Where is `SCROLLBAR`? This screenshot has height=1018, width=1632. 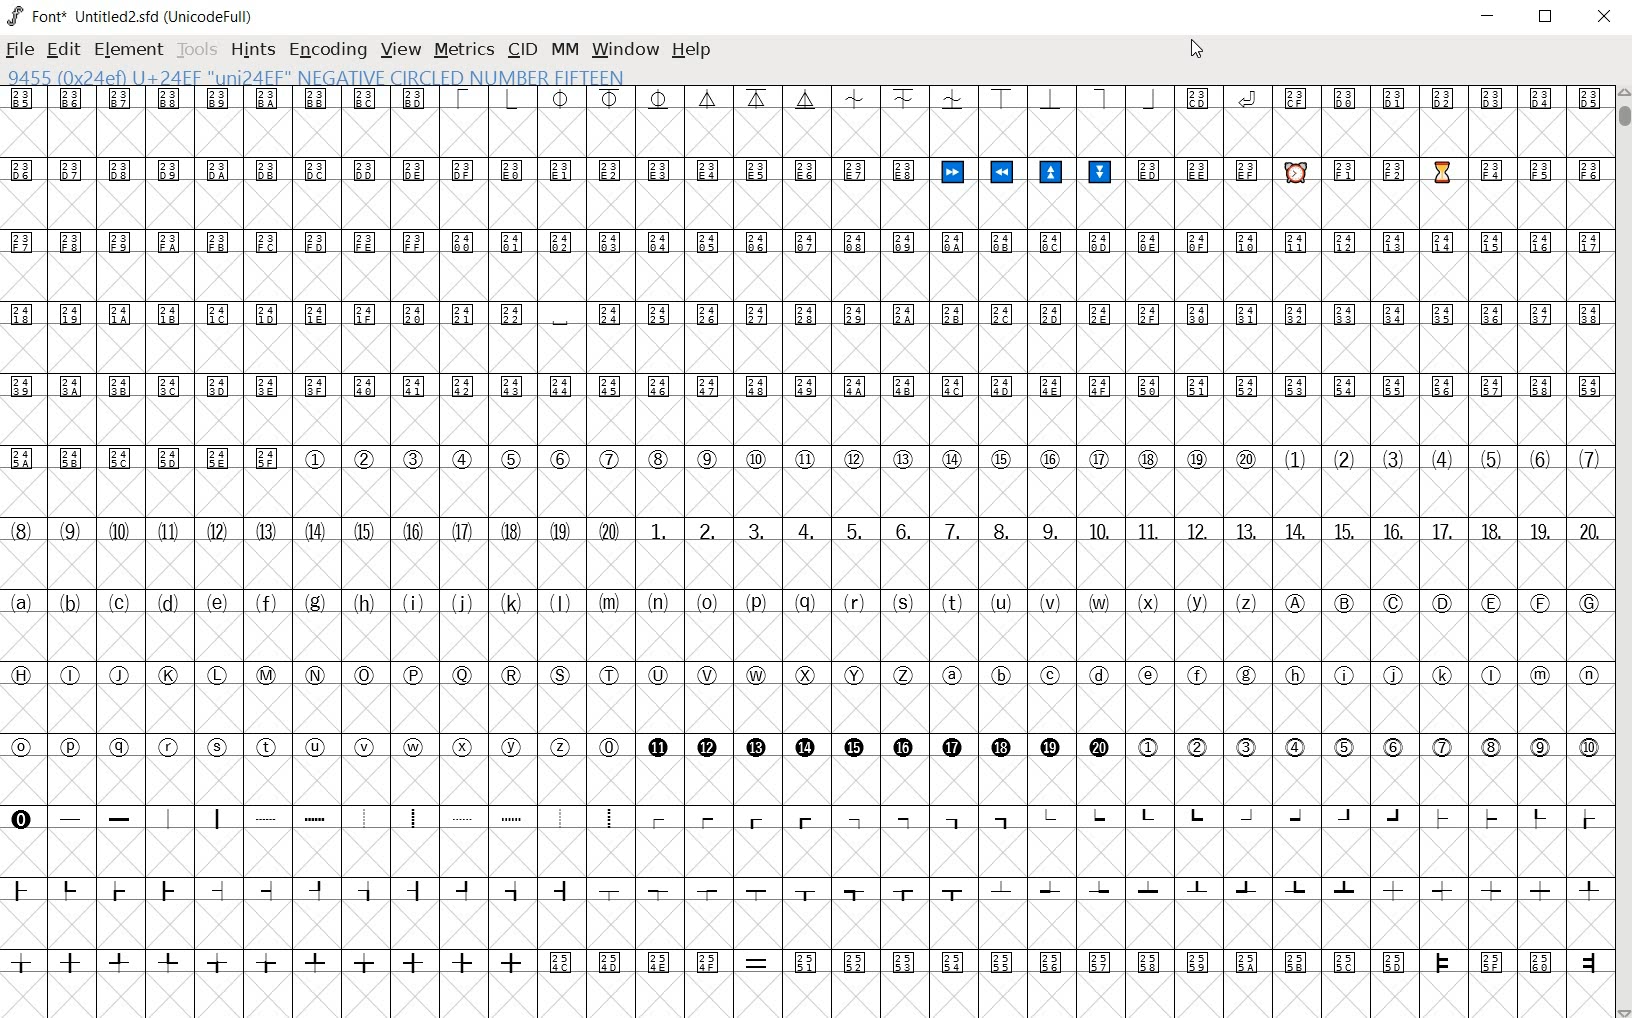
SCROLLBAR is located at coordinates (1622, 552).